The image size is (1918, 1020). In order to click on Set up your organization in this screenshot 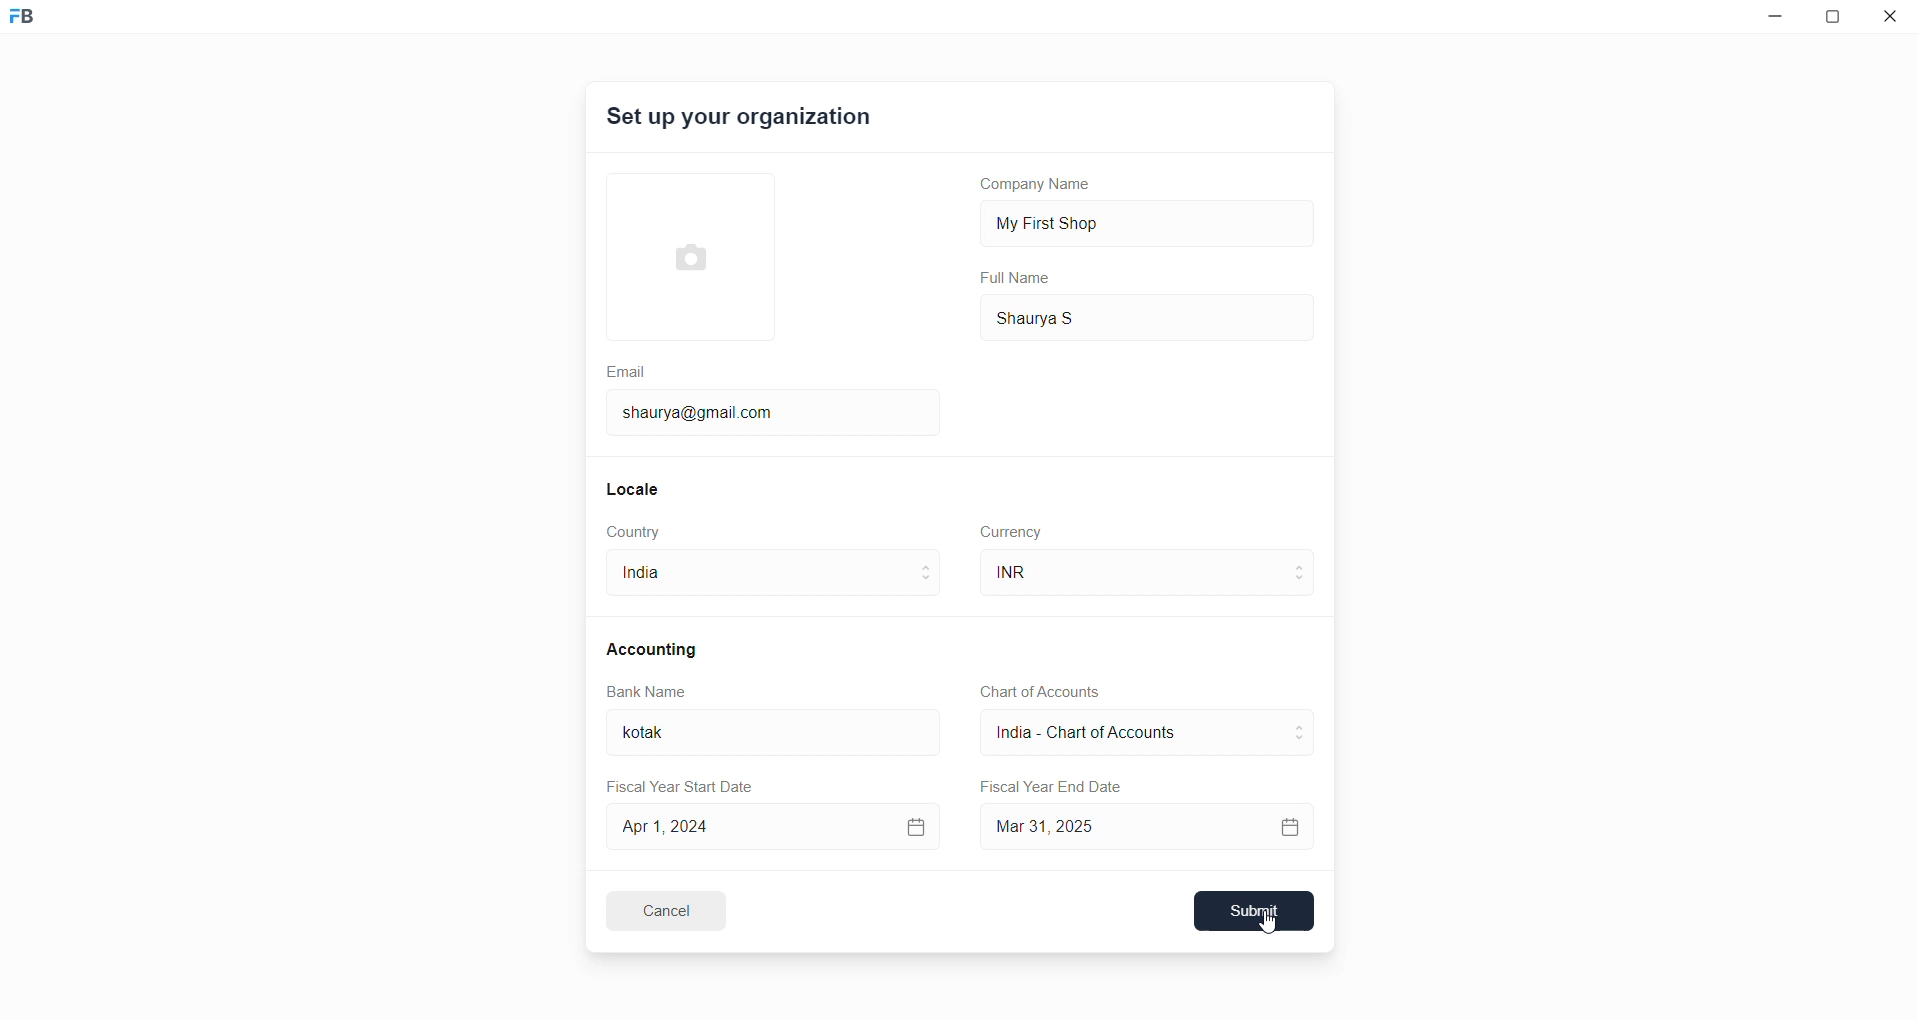, I will do `click(741, 120)`.